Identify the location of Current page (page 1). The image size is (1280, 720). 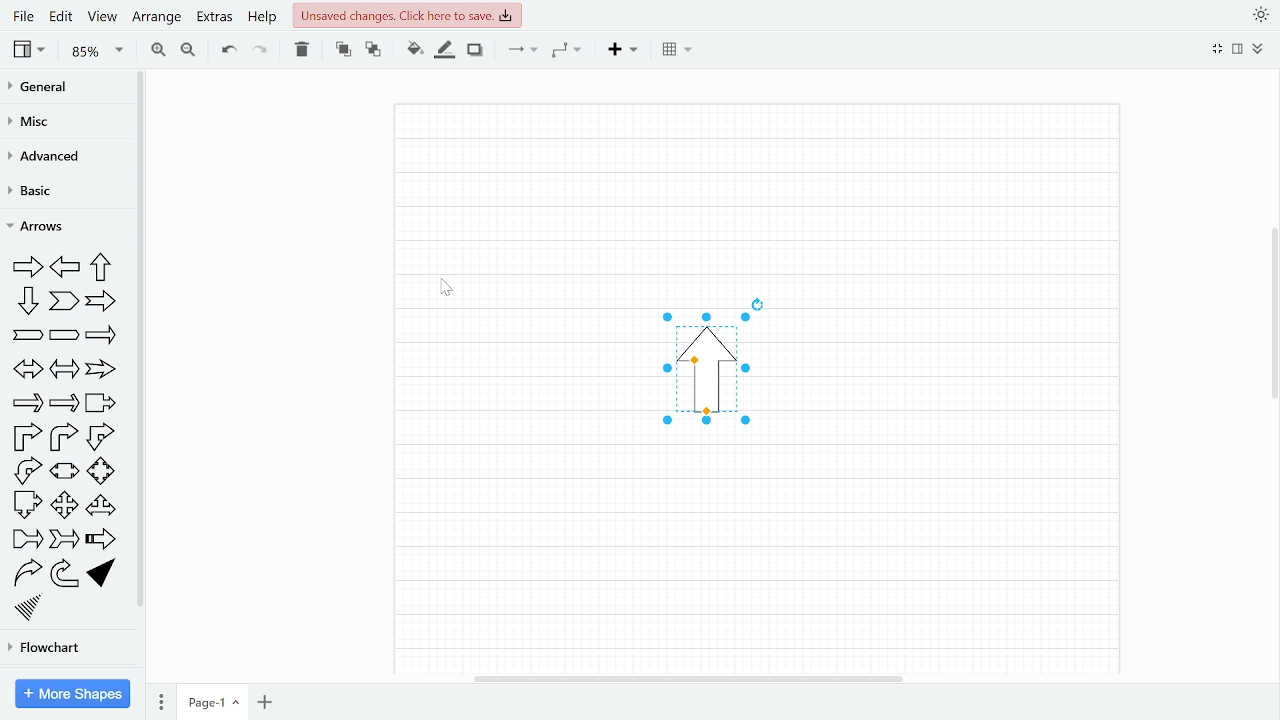
(213, 701).